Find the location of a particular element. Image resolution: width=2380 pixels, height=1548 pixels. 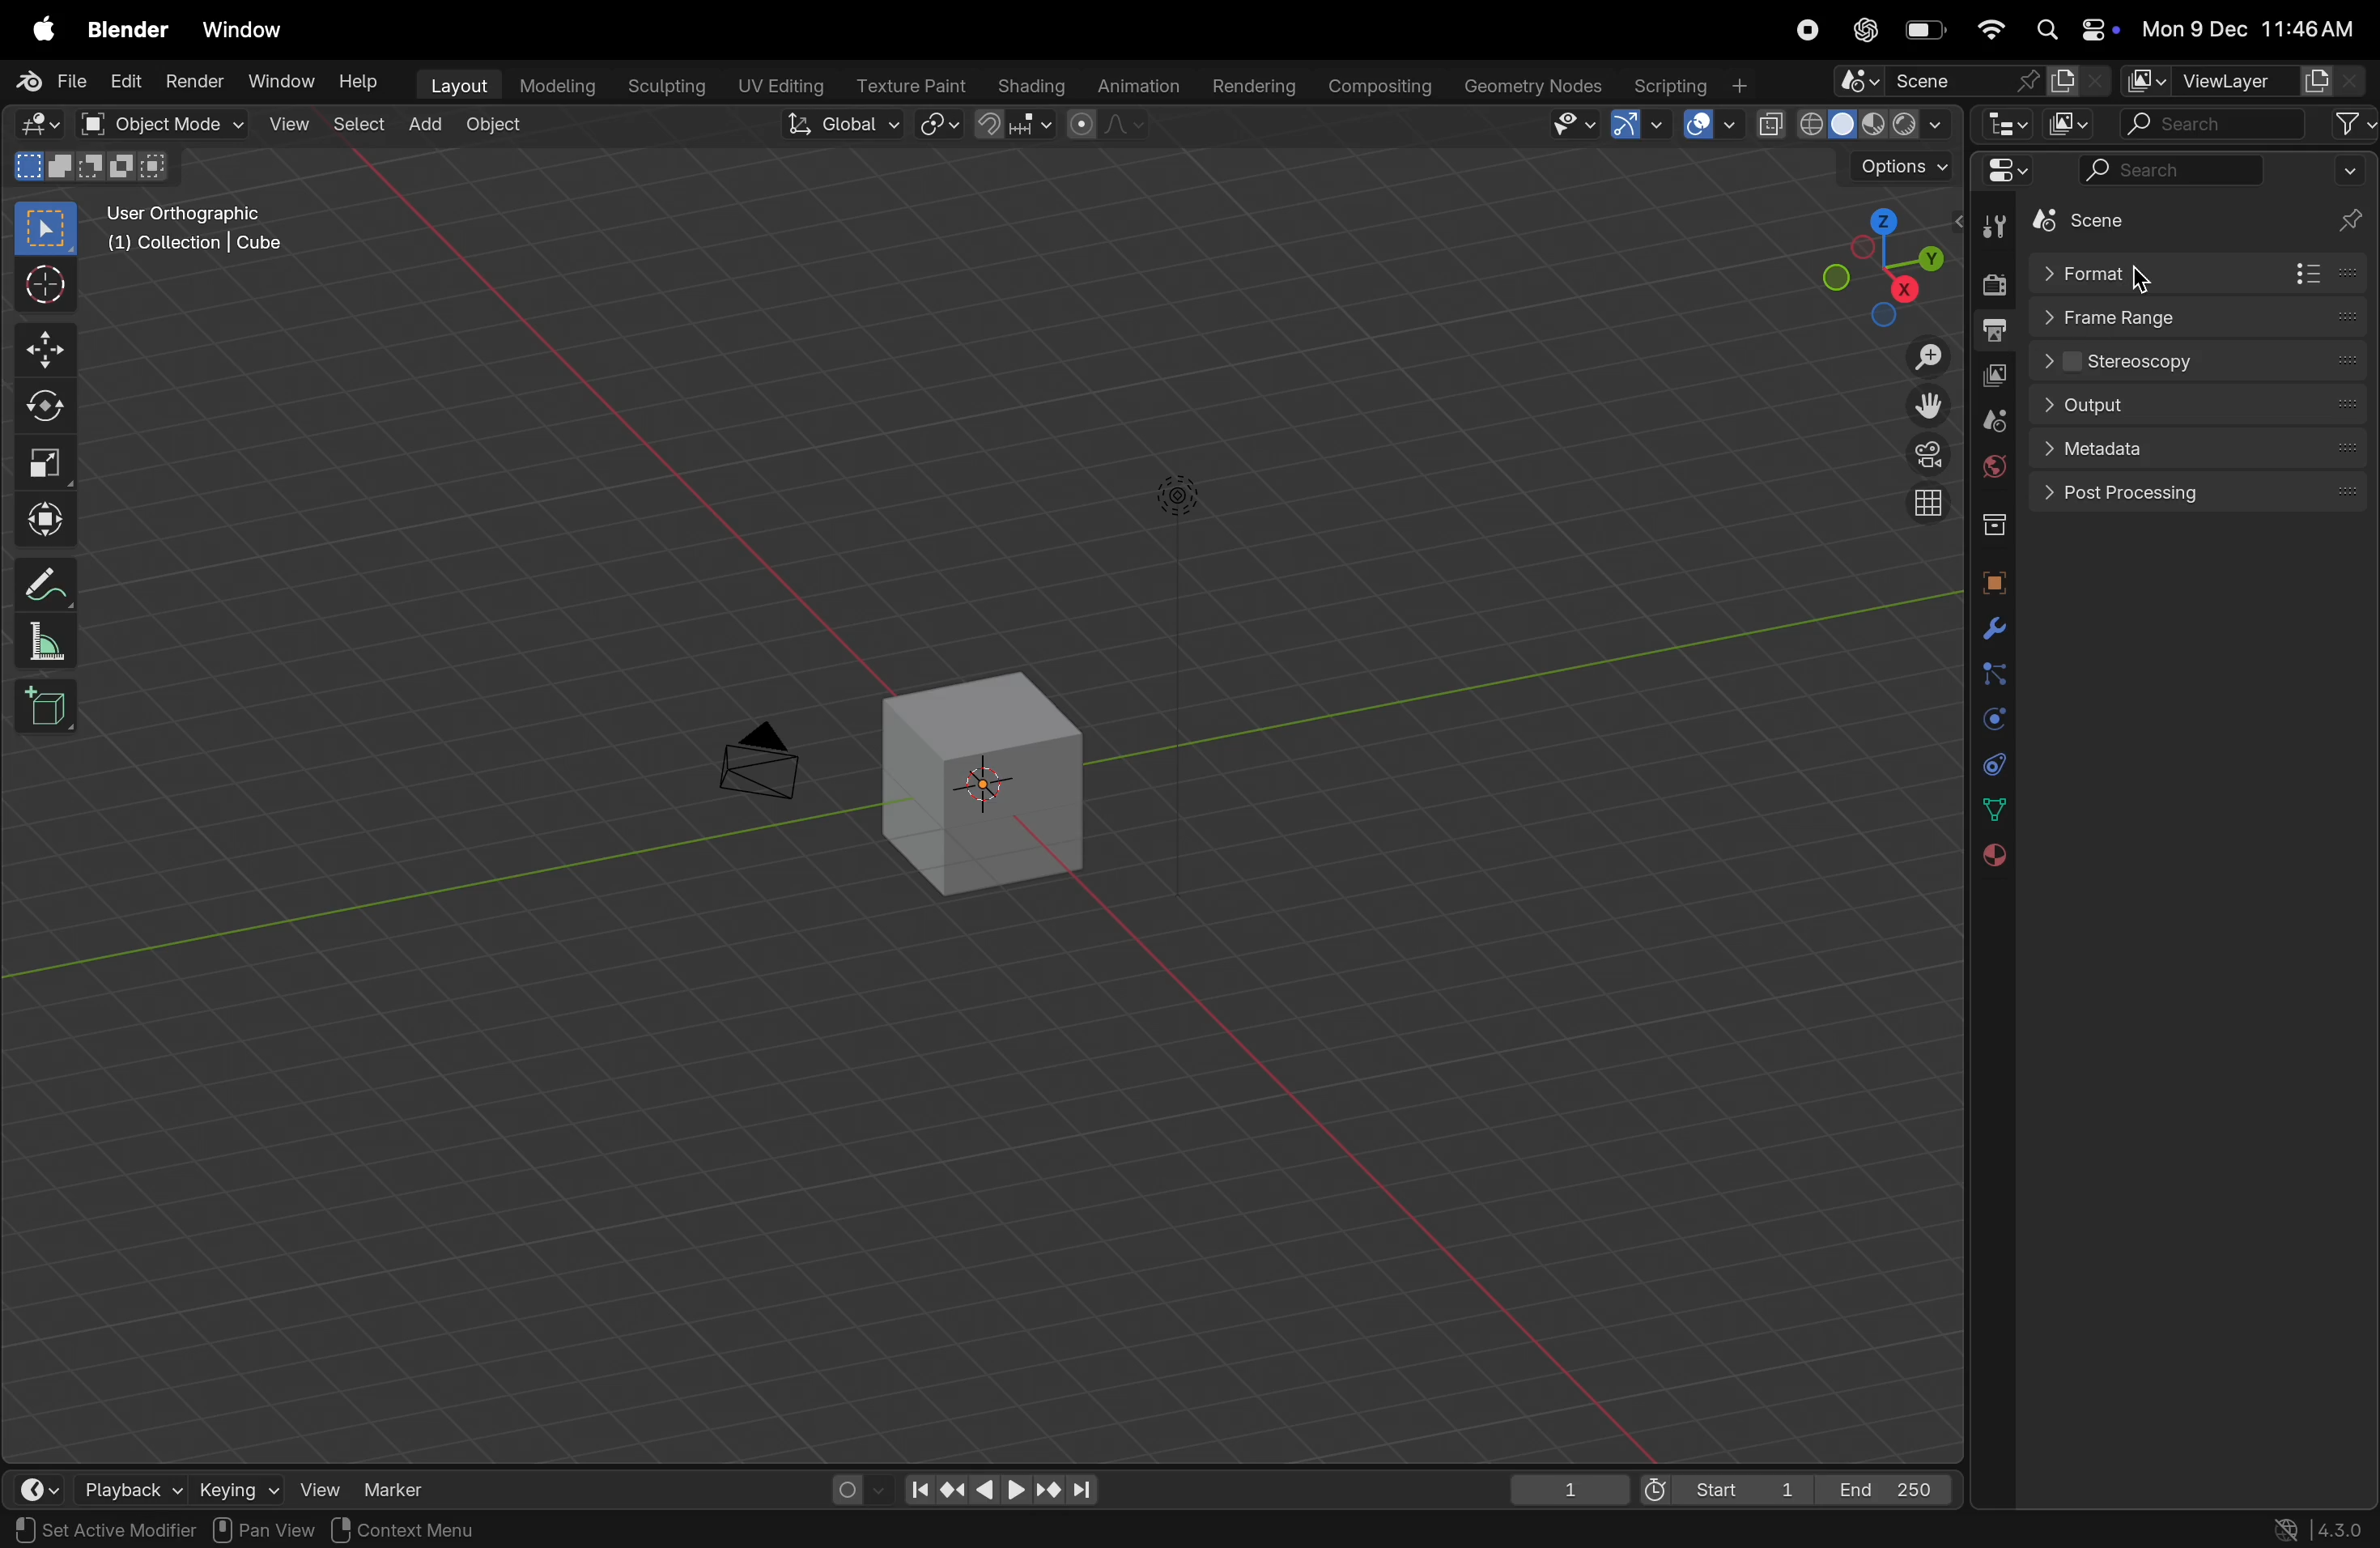

view is located at coordinates (319, 1486).